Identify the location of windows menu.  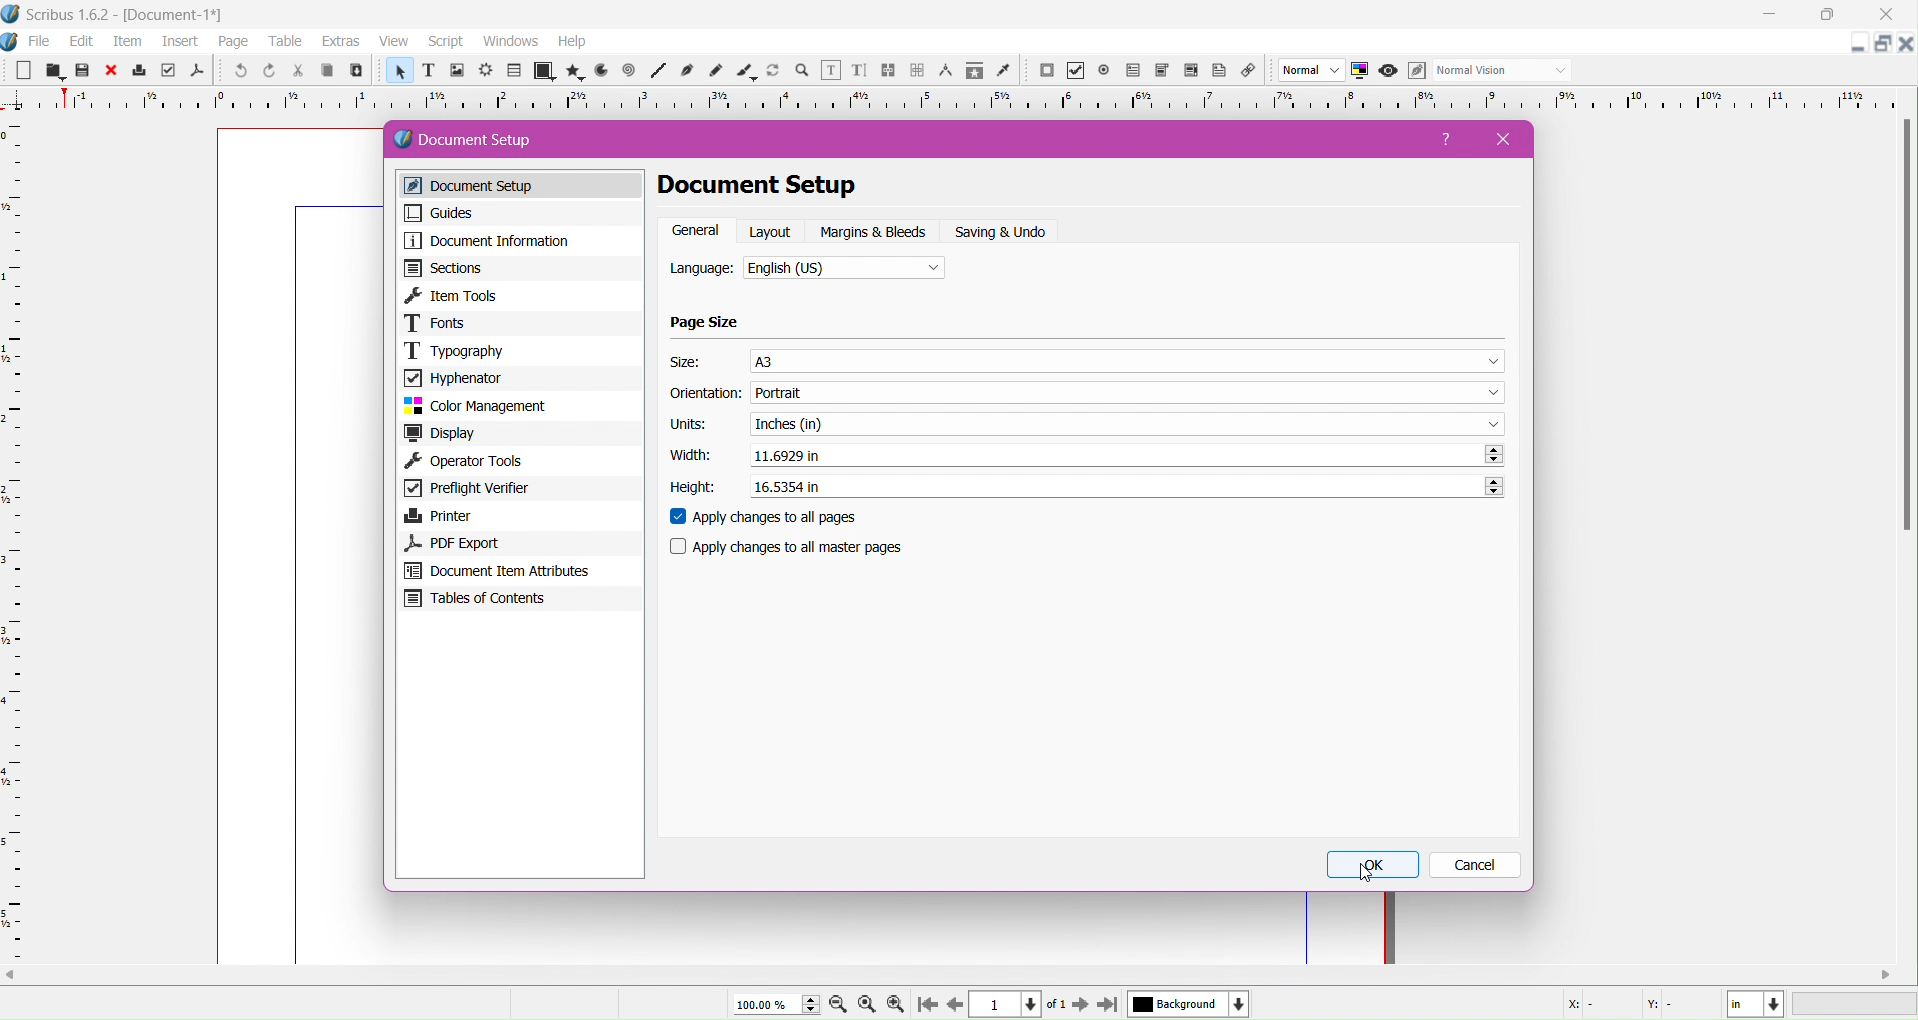
(510, 42).